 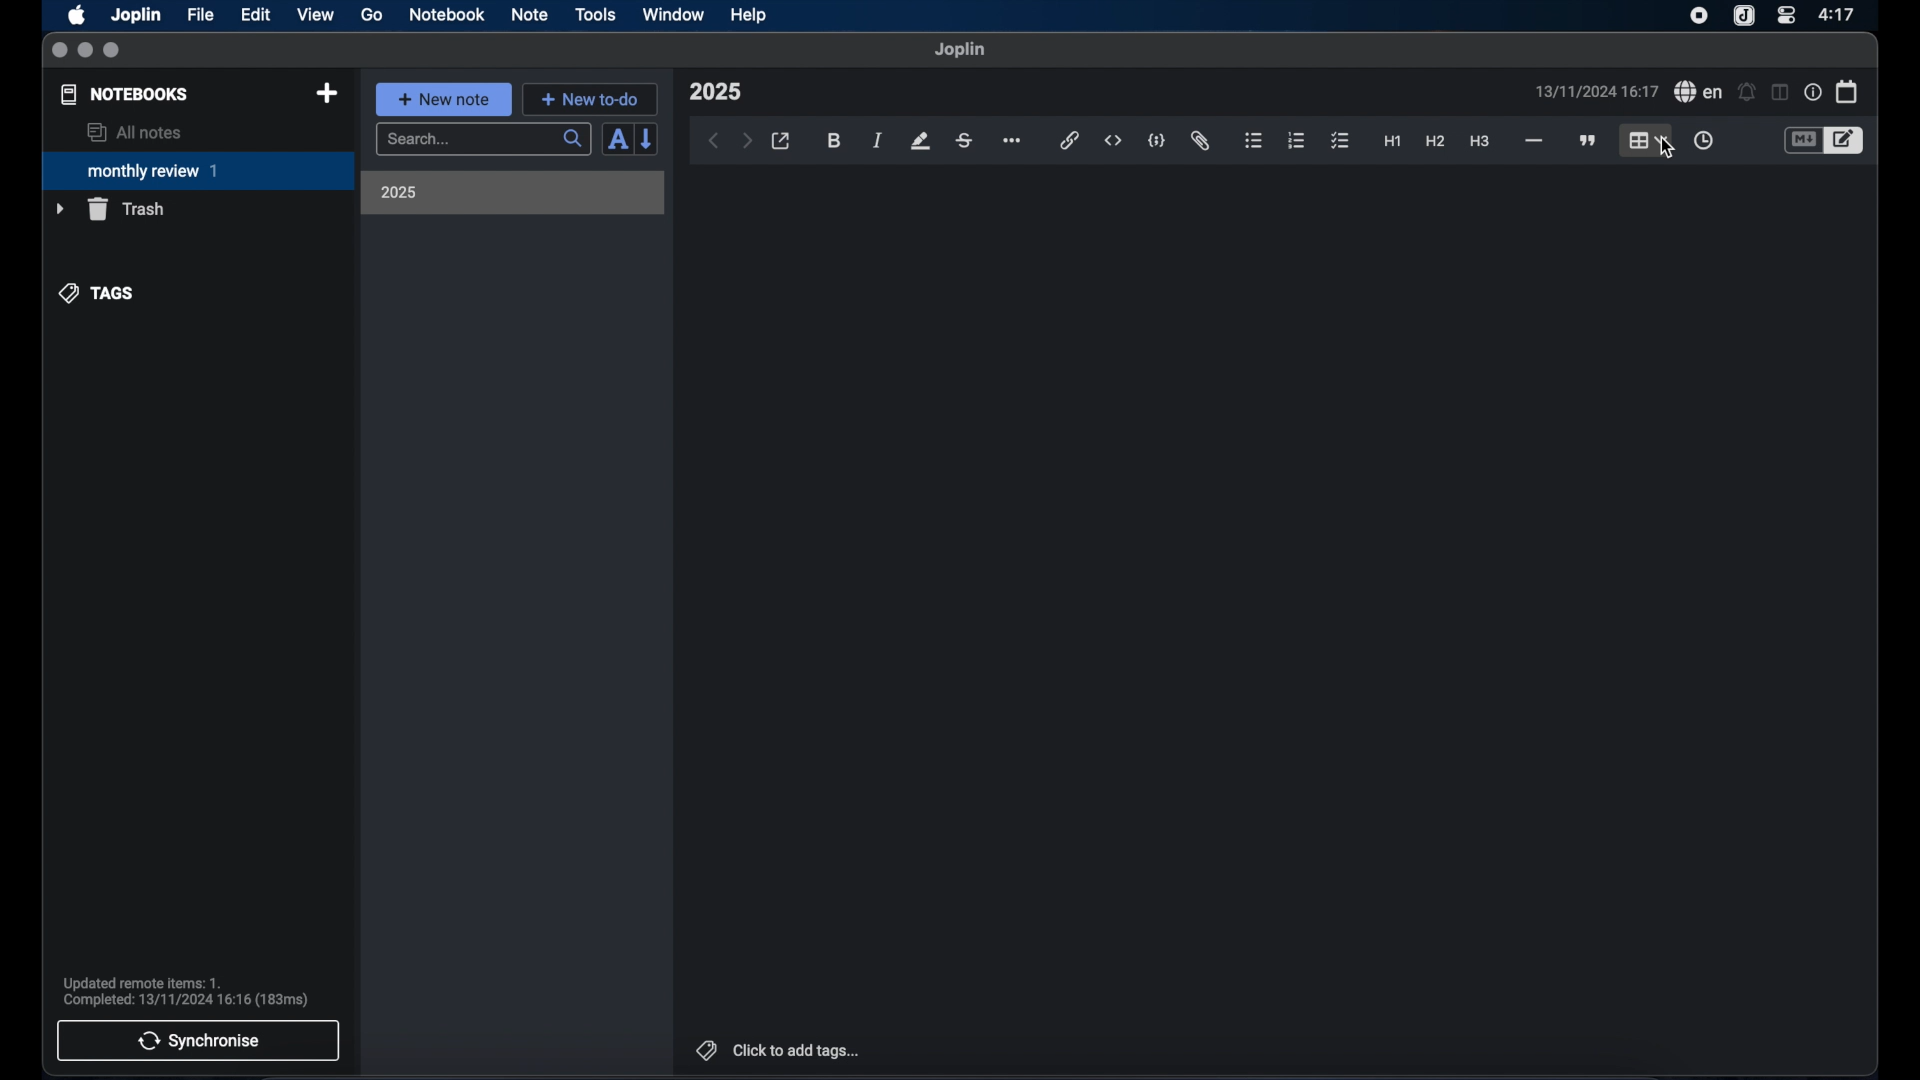 I want to click on heading 3, so click(x=1479, y=142).